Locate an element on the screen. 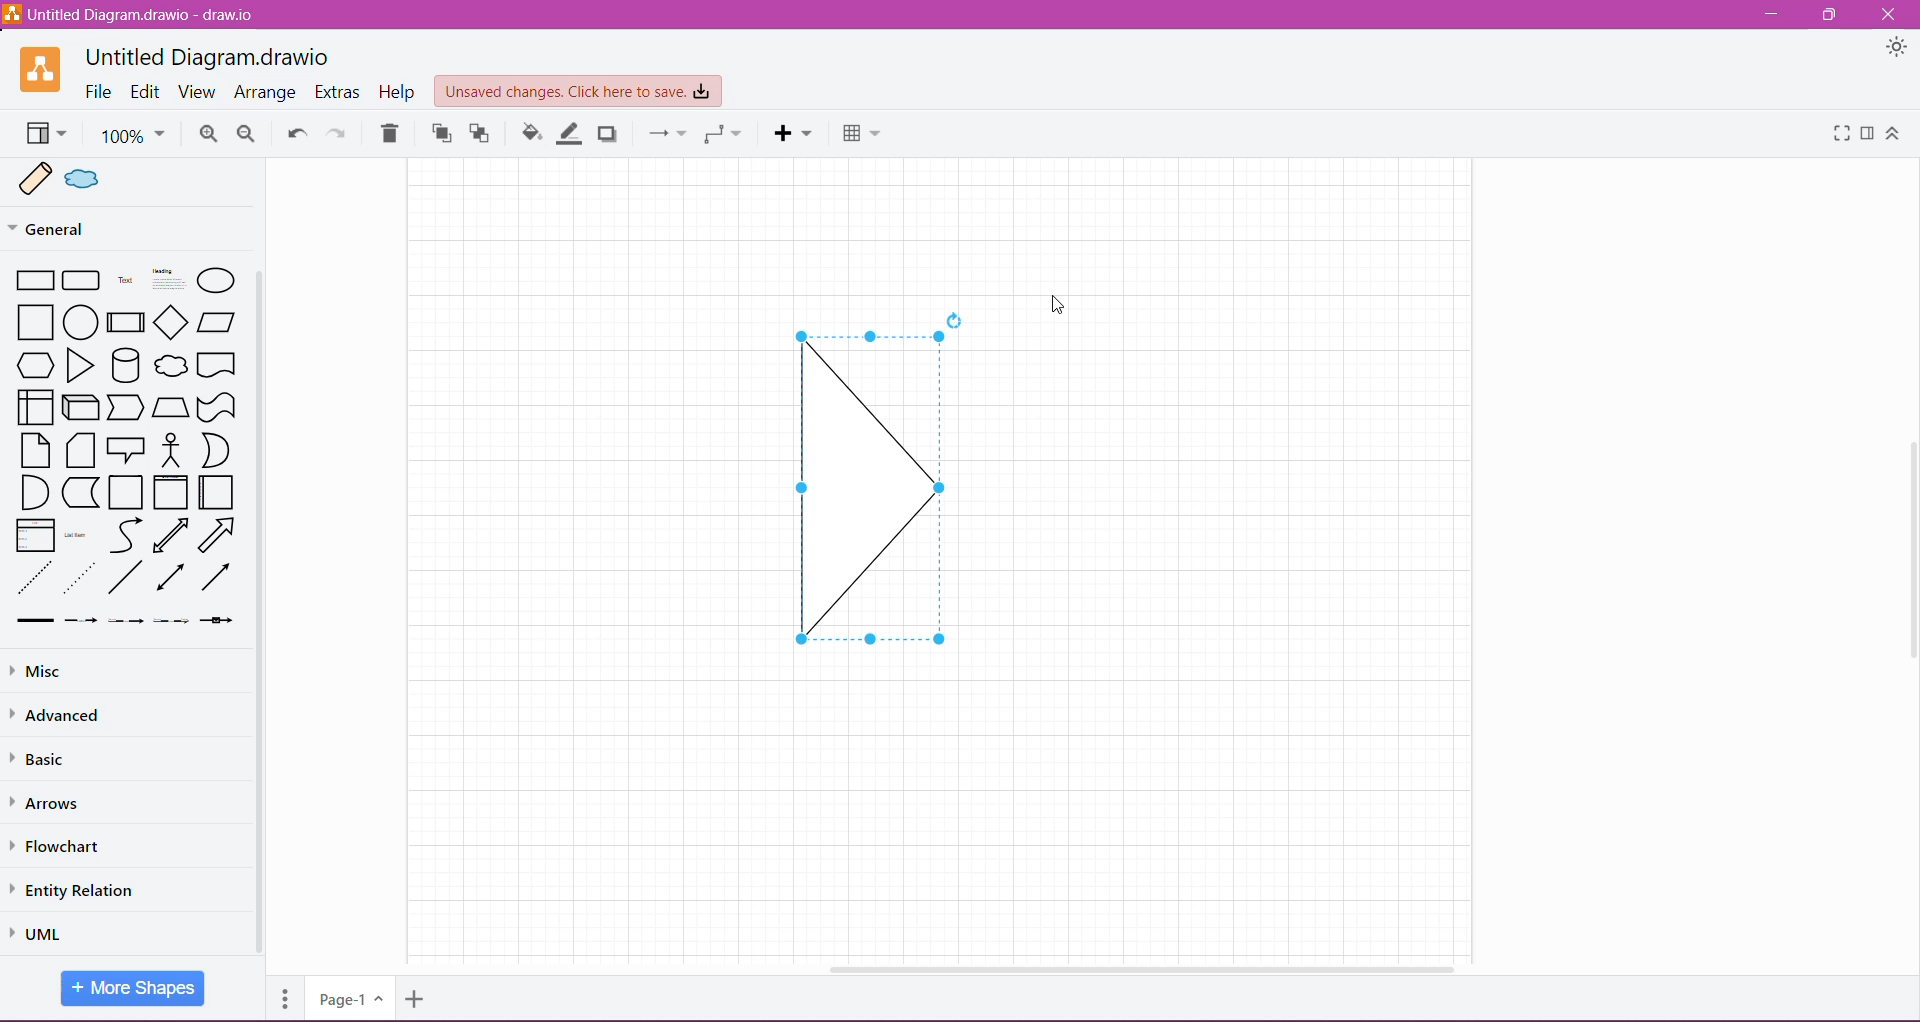 This screenshot has width=1920, height=1022. More Shapes is located at coordinates (134, 988).